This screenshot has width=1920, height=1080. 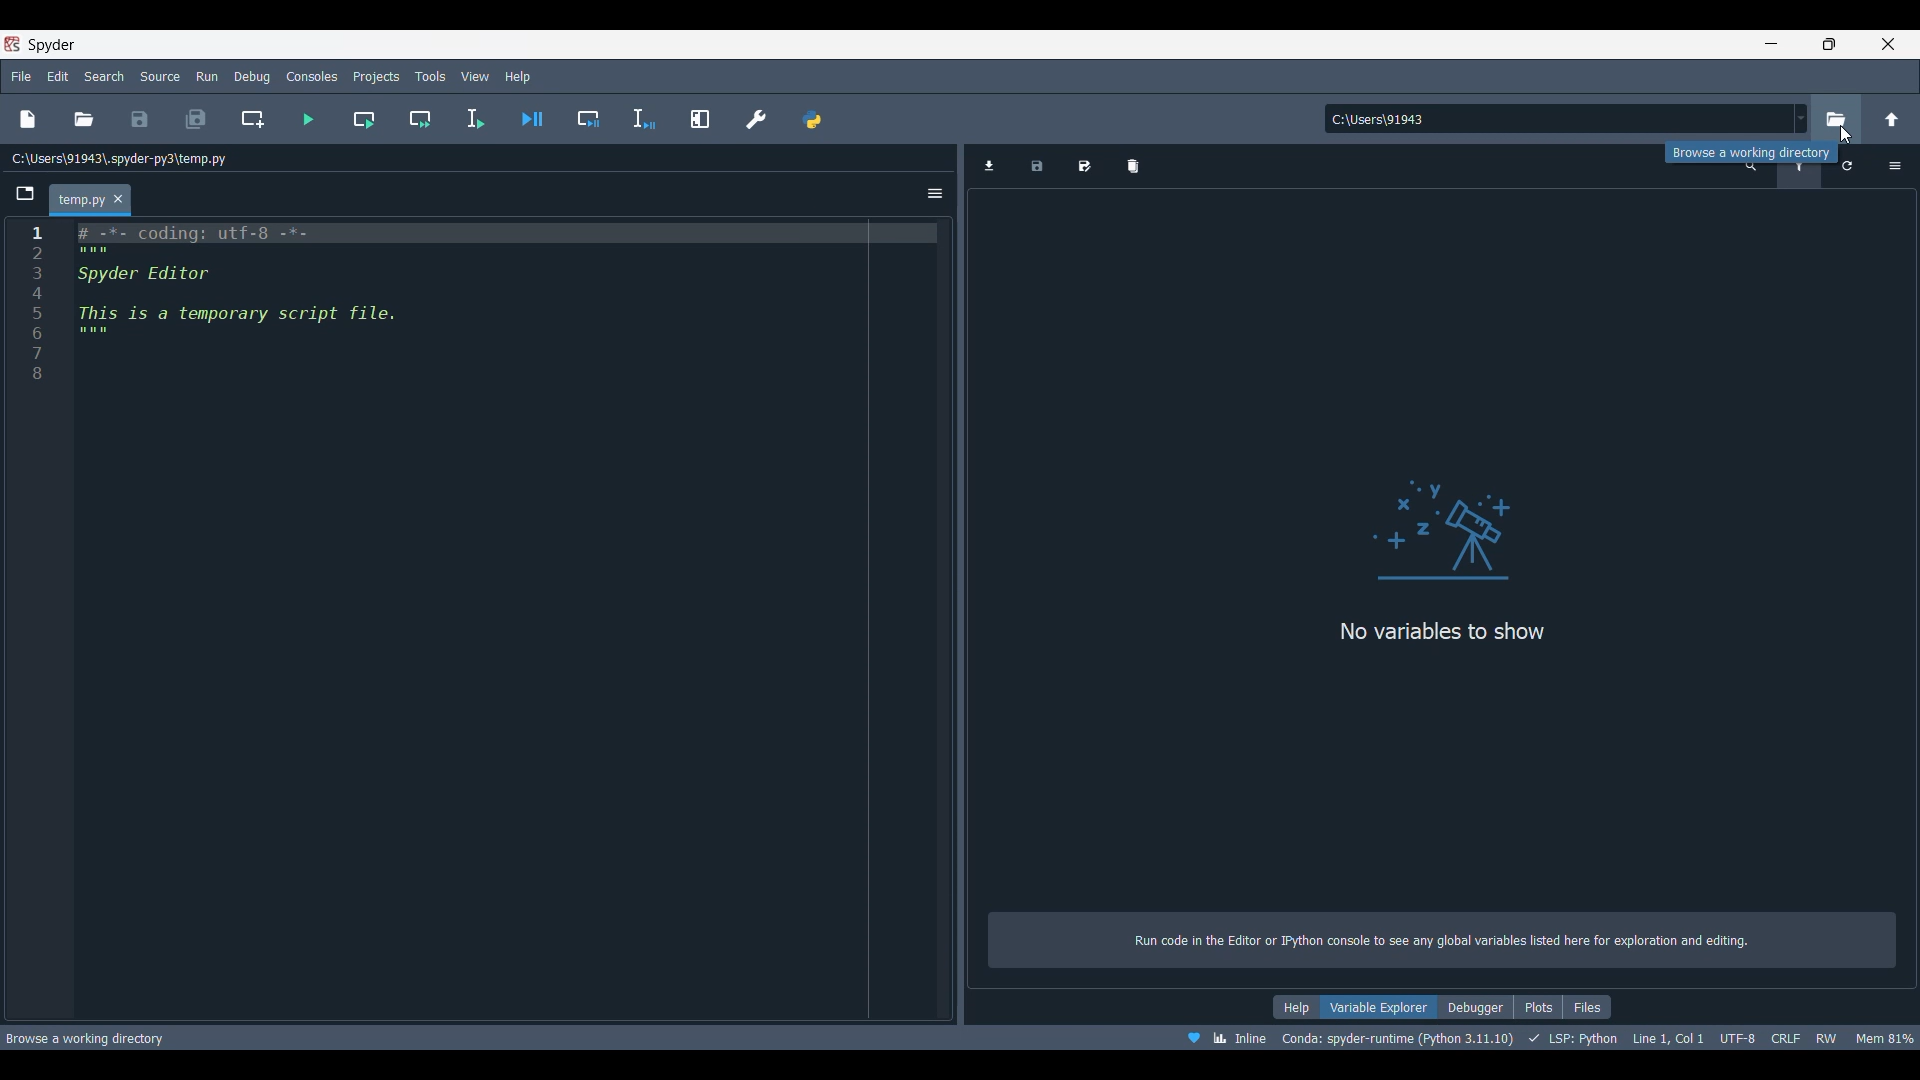 What do you see at coordinates (1772, 43) in the screenshot?
I see `Minimize` at bounding box center [1772, 43].